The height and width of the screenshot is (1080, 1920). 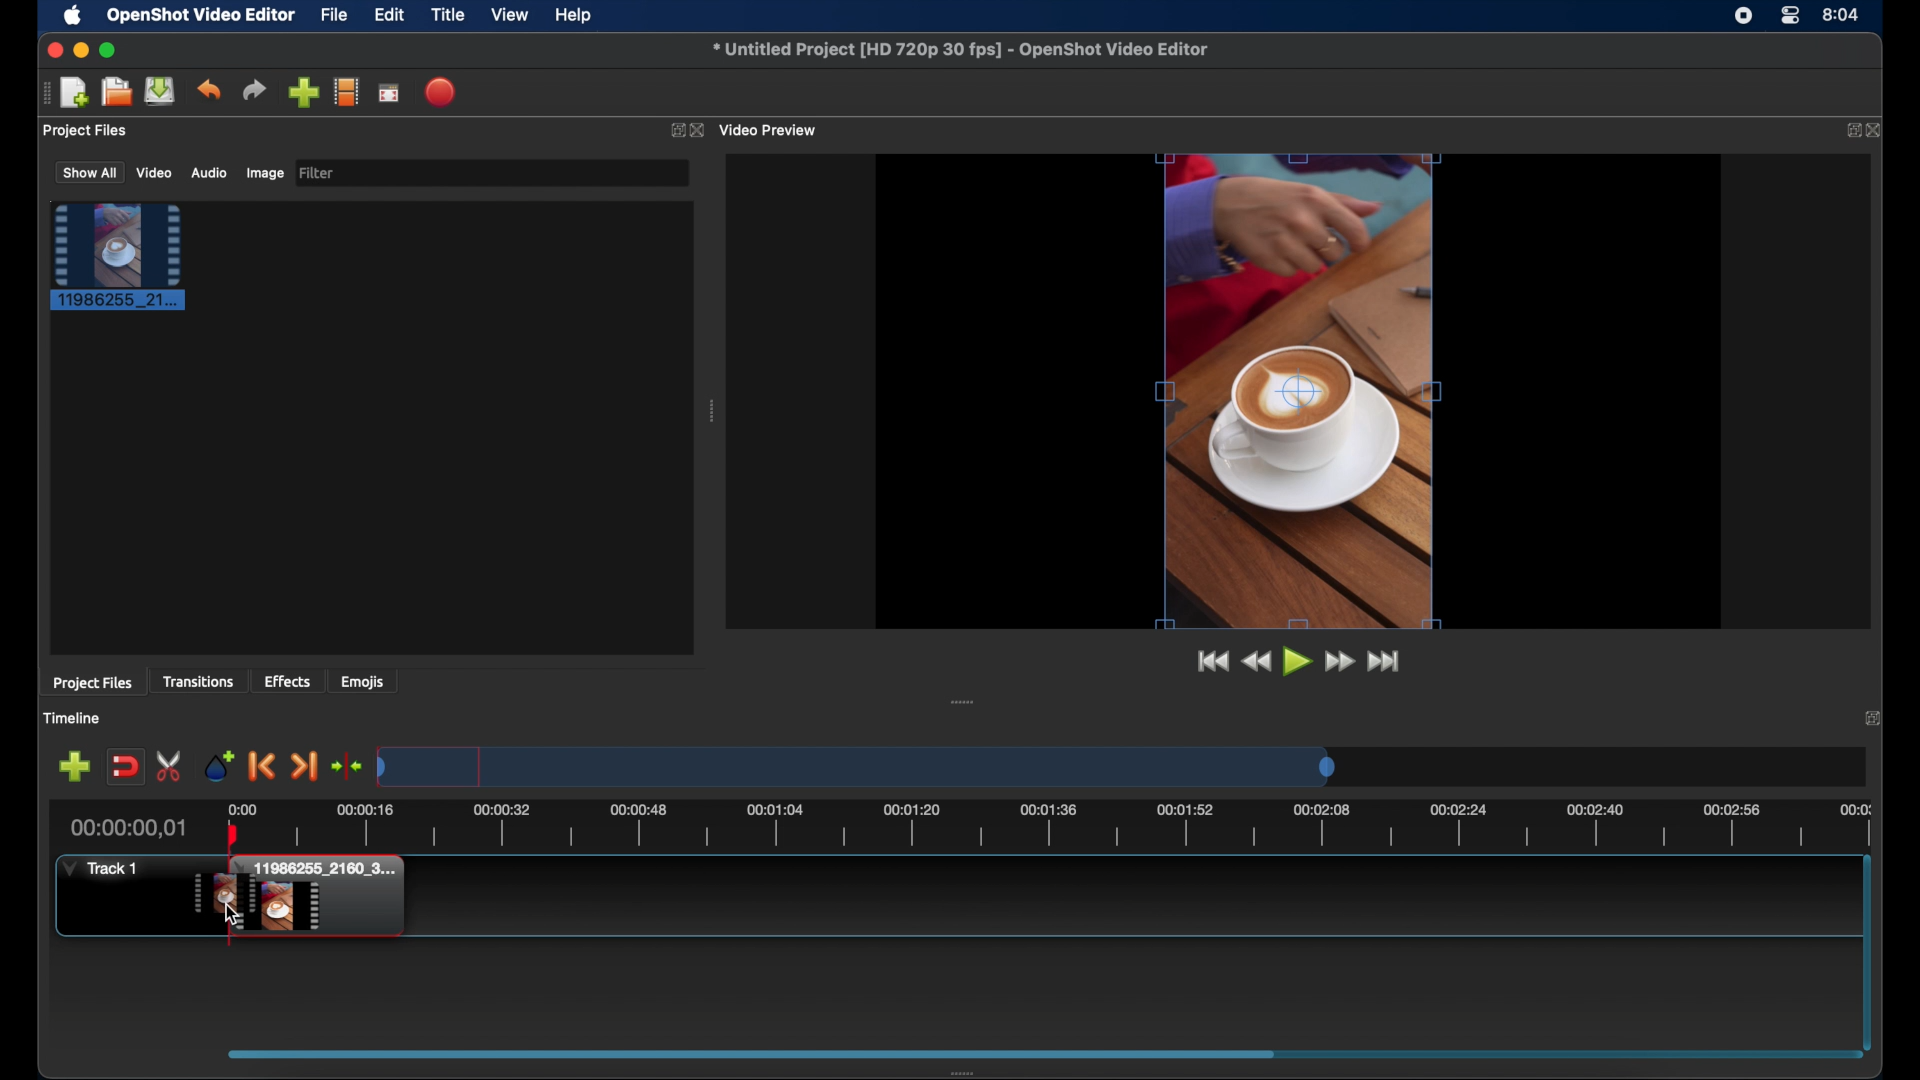 I want to click on export video, so click(x=442, y=92).